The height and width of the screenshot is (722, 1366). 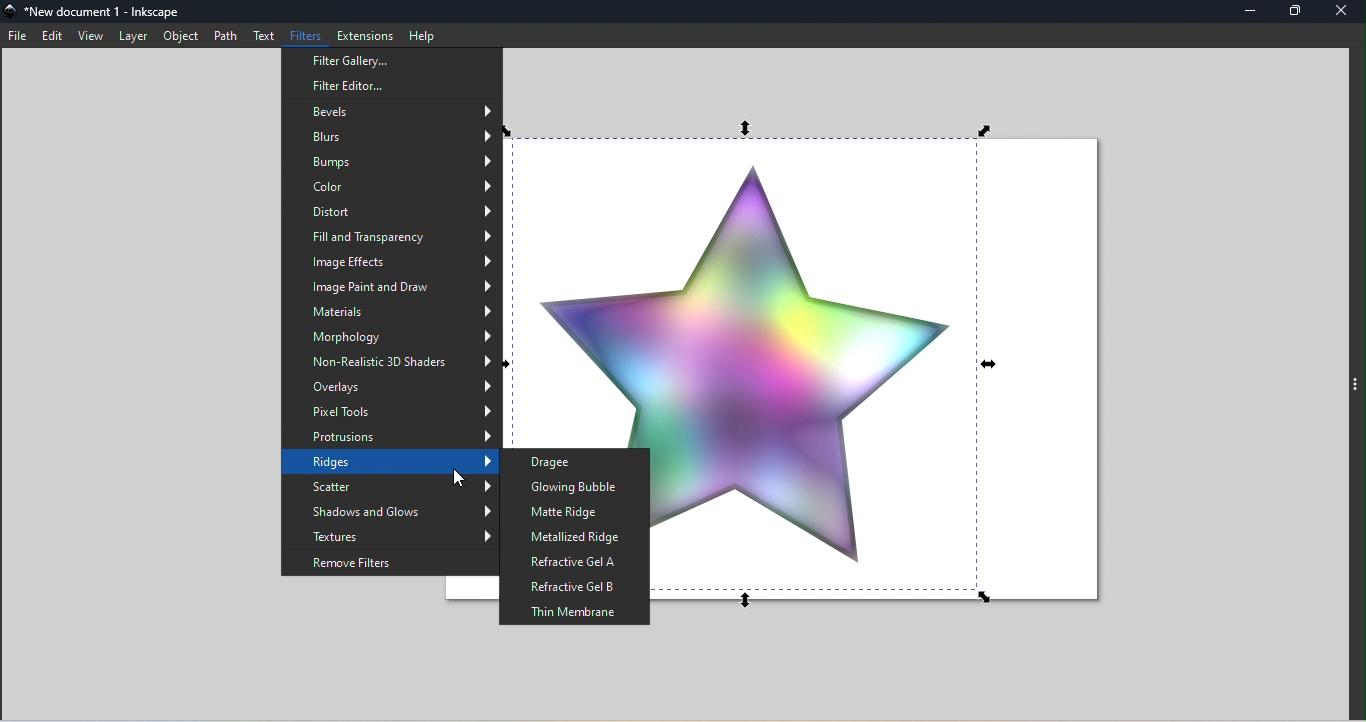 I want to click on Refractive gel B, so click(x=577, y=587).